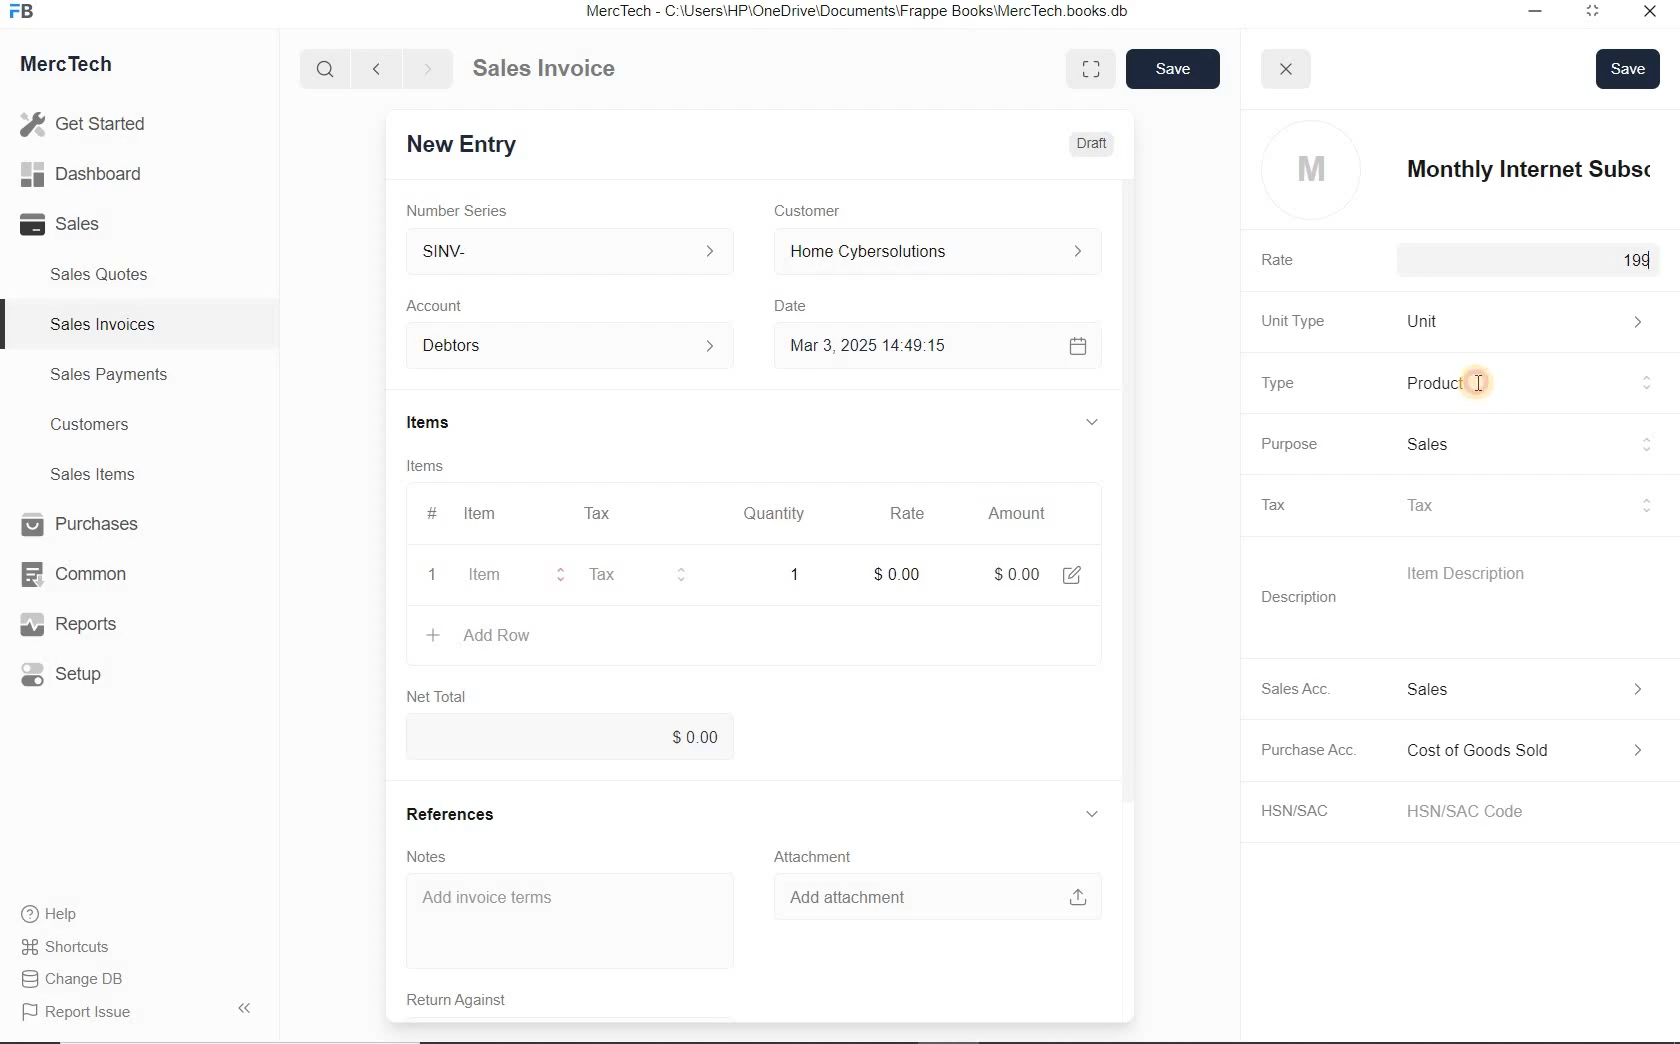 Image resolution: width=1680 pixels, height=1044 pixels. I want to click on Home Cyber Solutions, so click(931, 252).